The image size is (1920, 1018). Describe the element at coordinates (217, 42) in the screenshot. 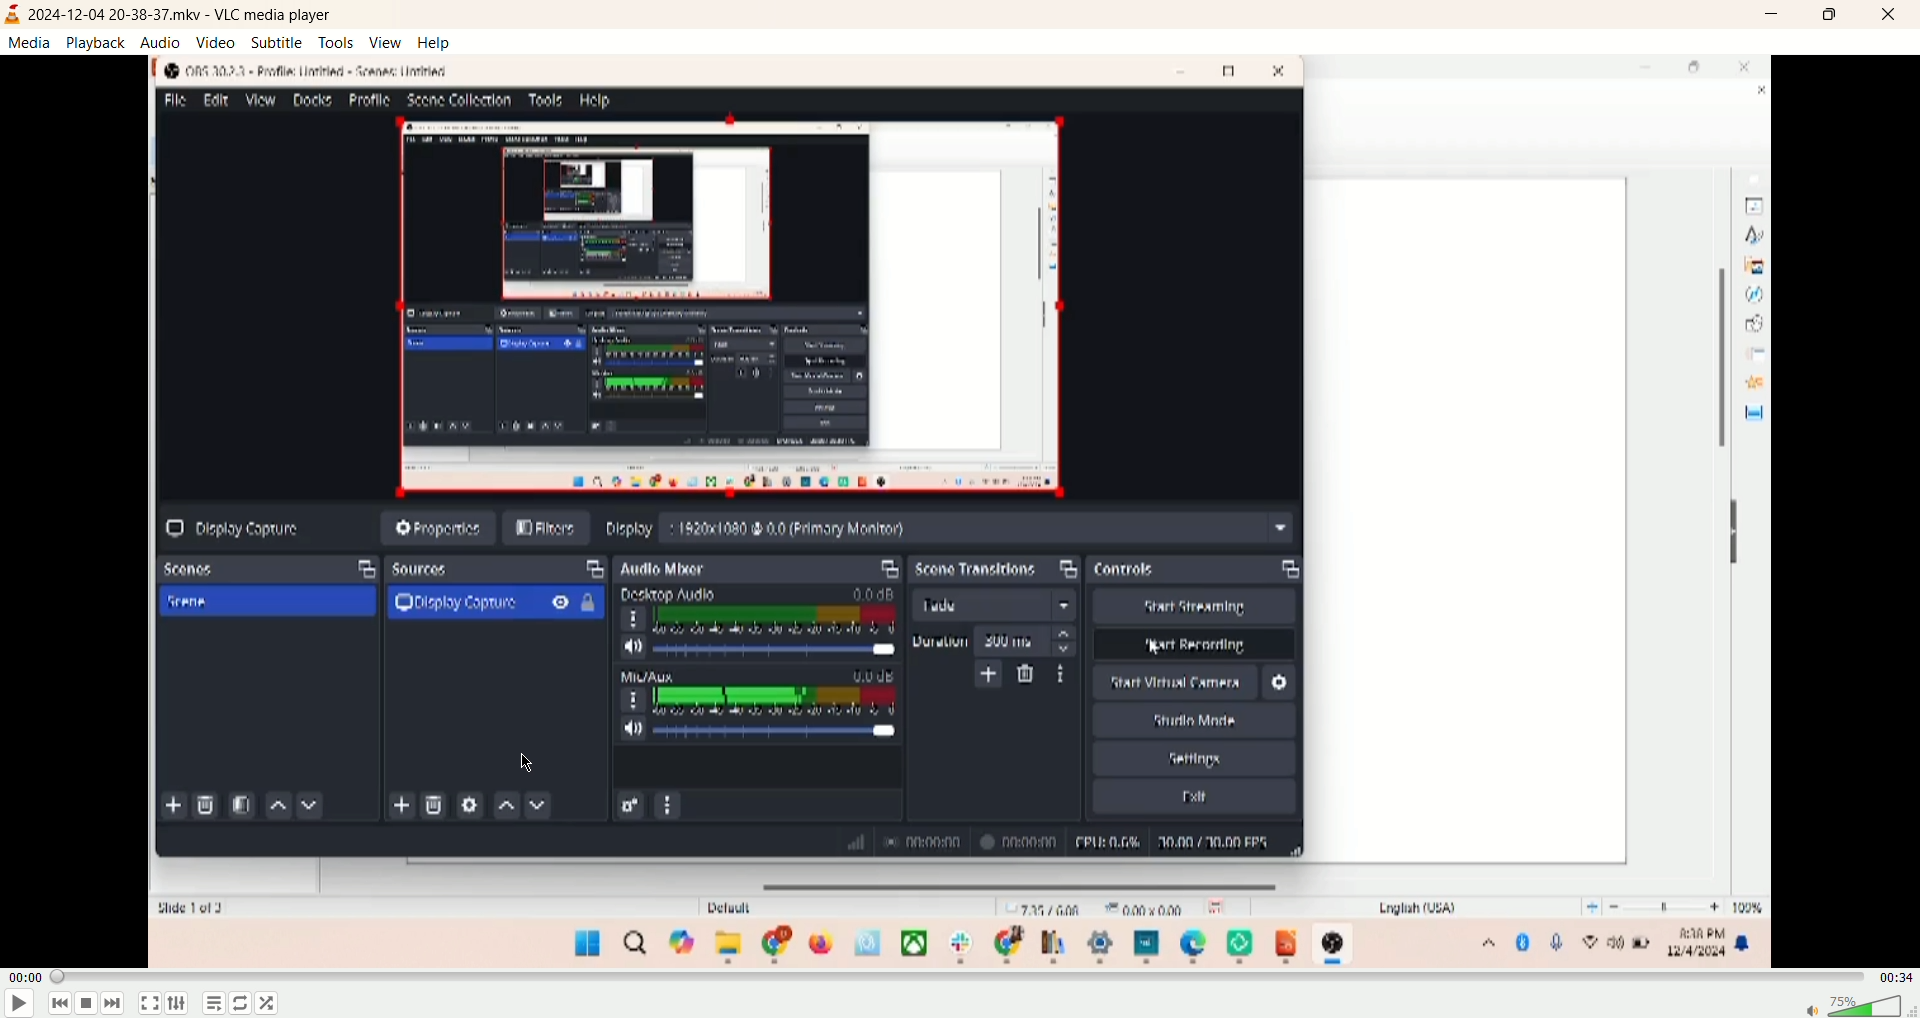

I see `video` at that location.